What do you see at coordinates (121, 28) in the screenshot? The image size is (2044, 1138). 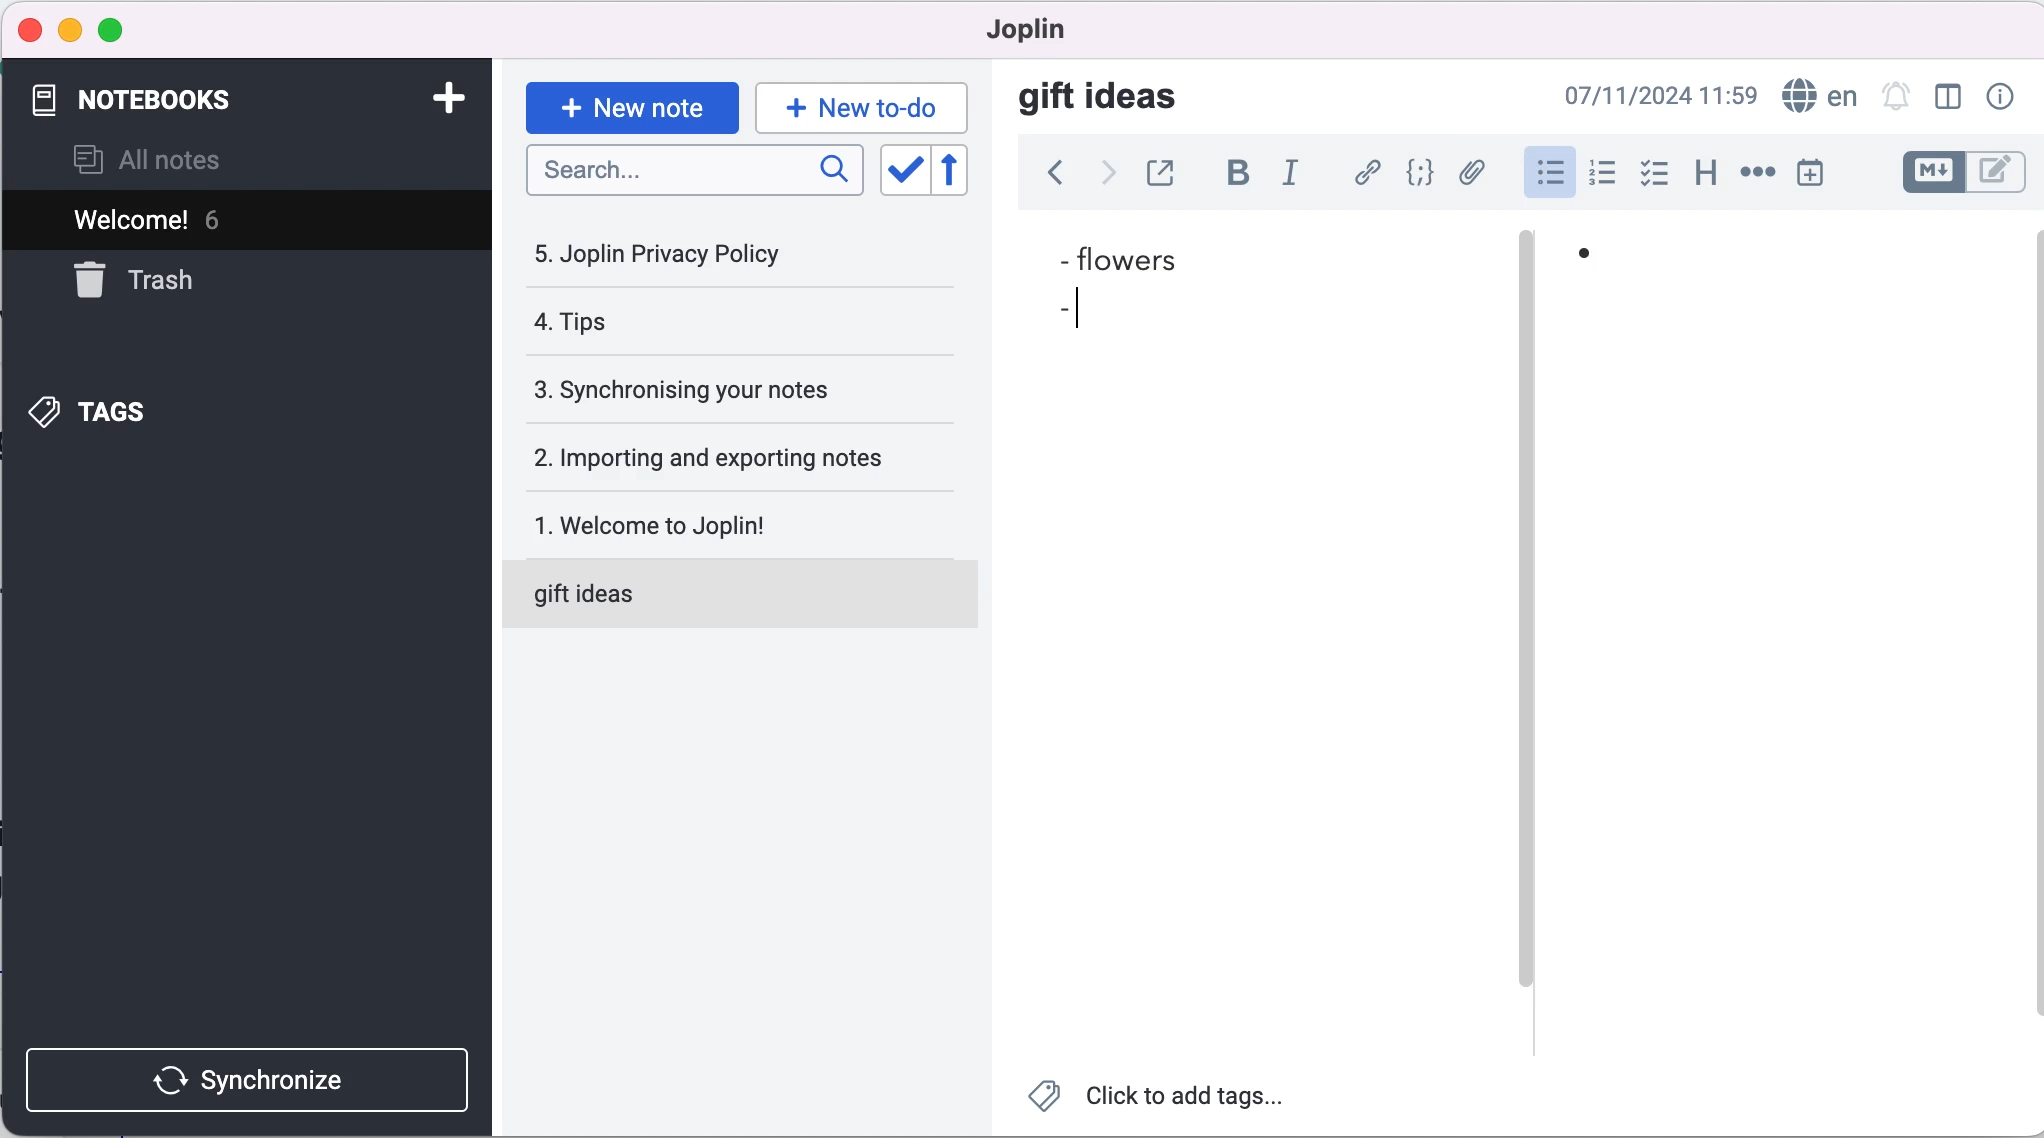 I see `maximize` at bounding box center [121, 28].